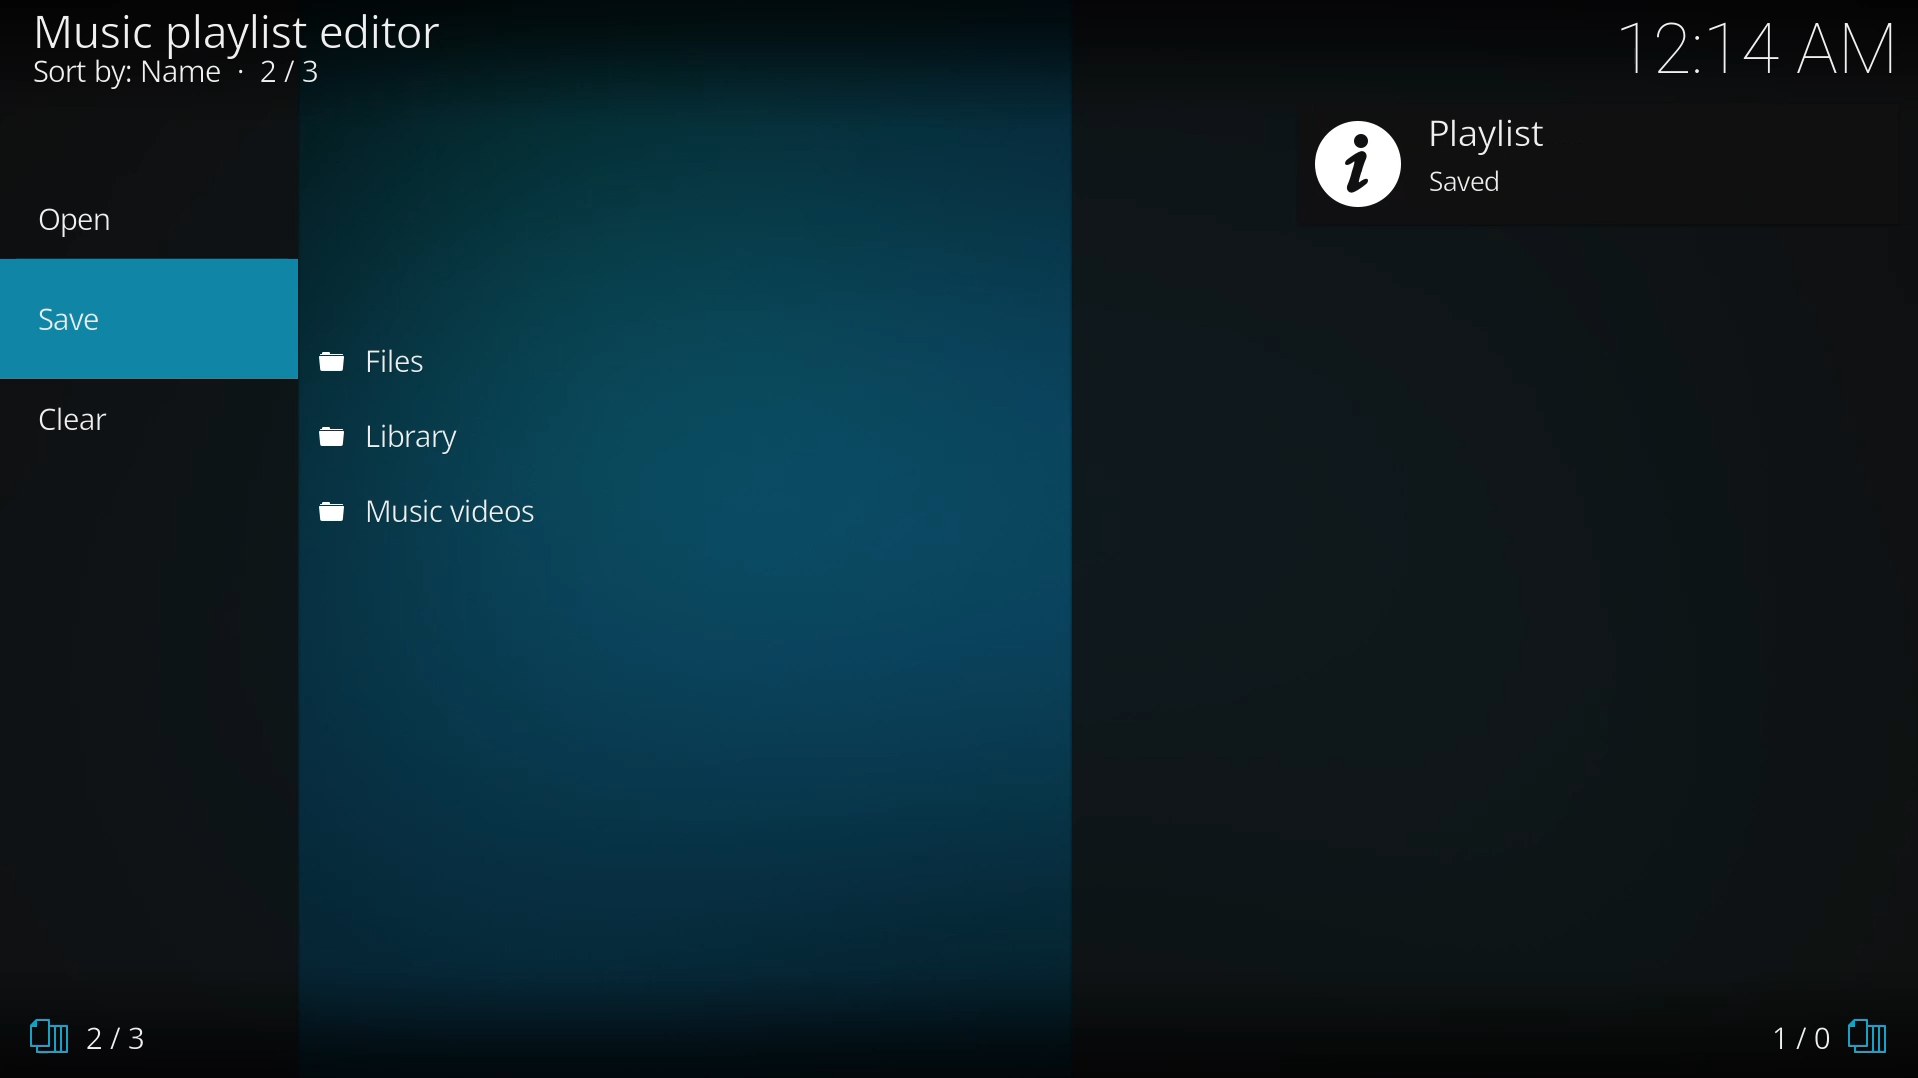  Describe the element at coordinates (235, 31) in the screenshot. I see `editor` at that location.